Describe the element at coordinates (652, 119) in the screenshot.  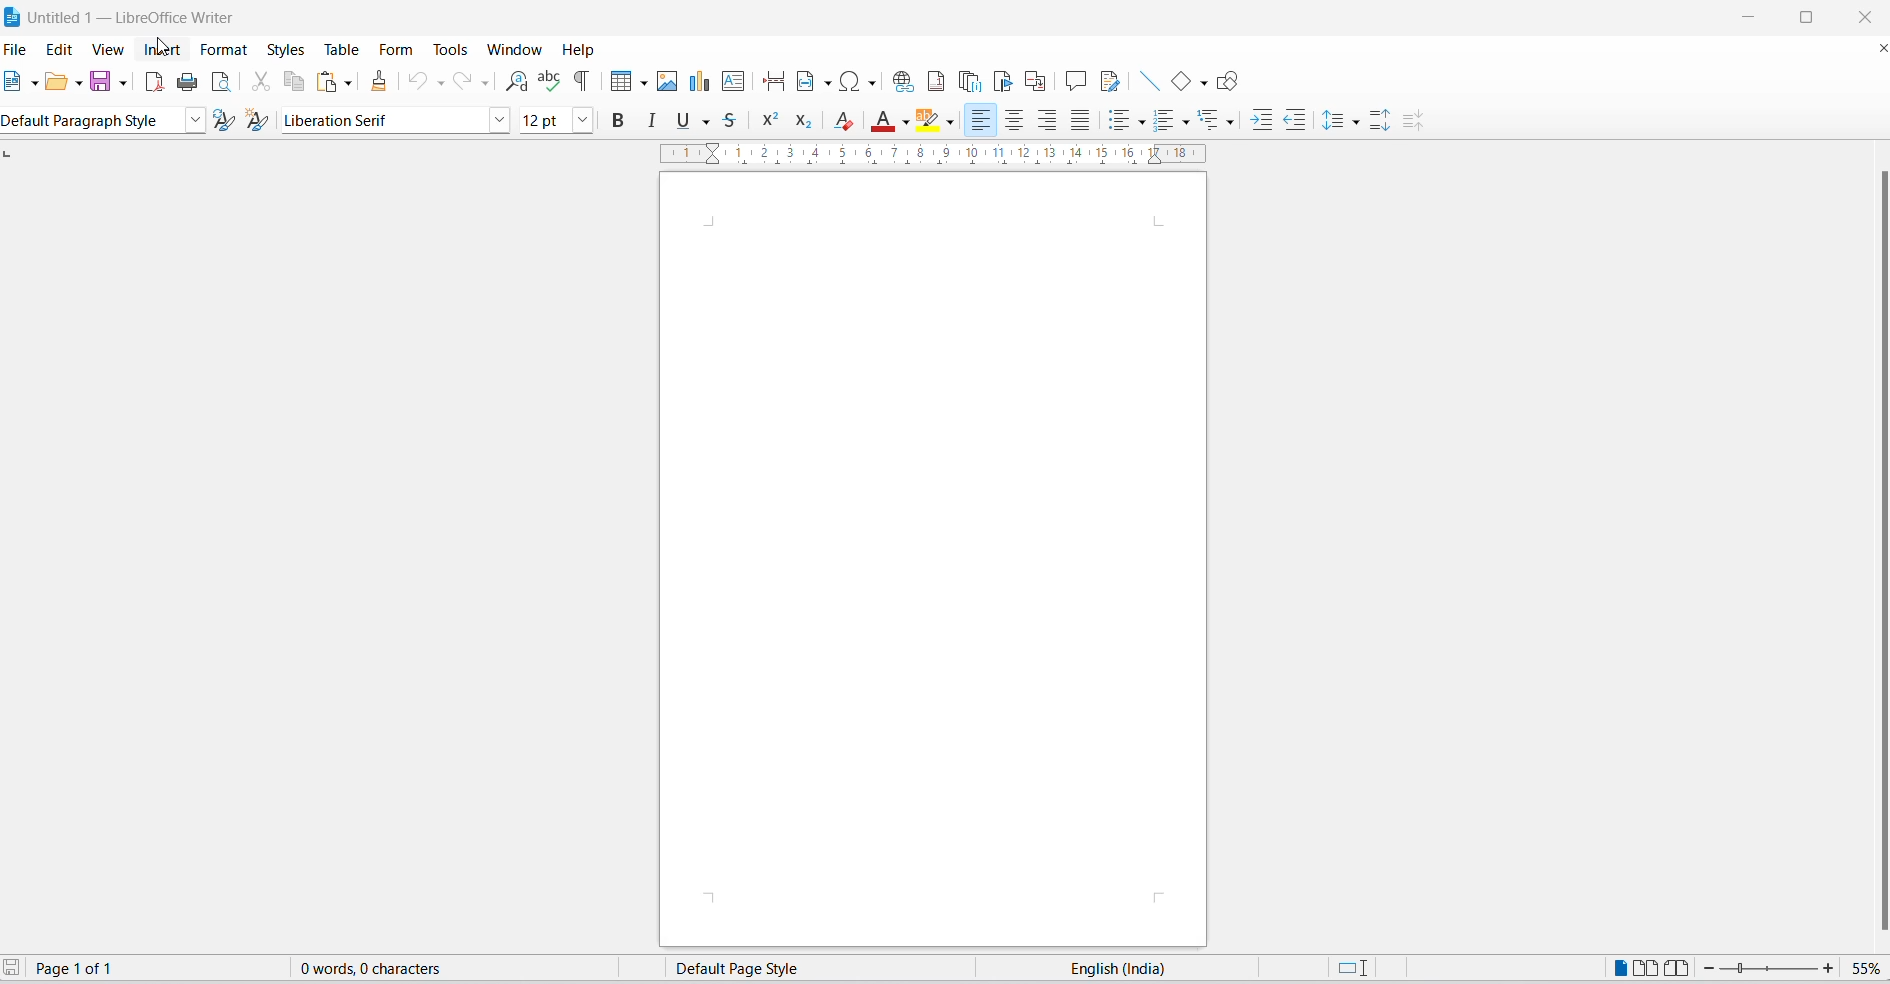
I see `italic` at that location.